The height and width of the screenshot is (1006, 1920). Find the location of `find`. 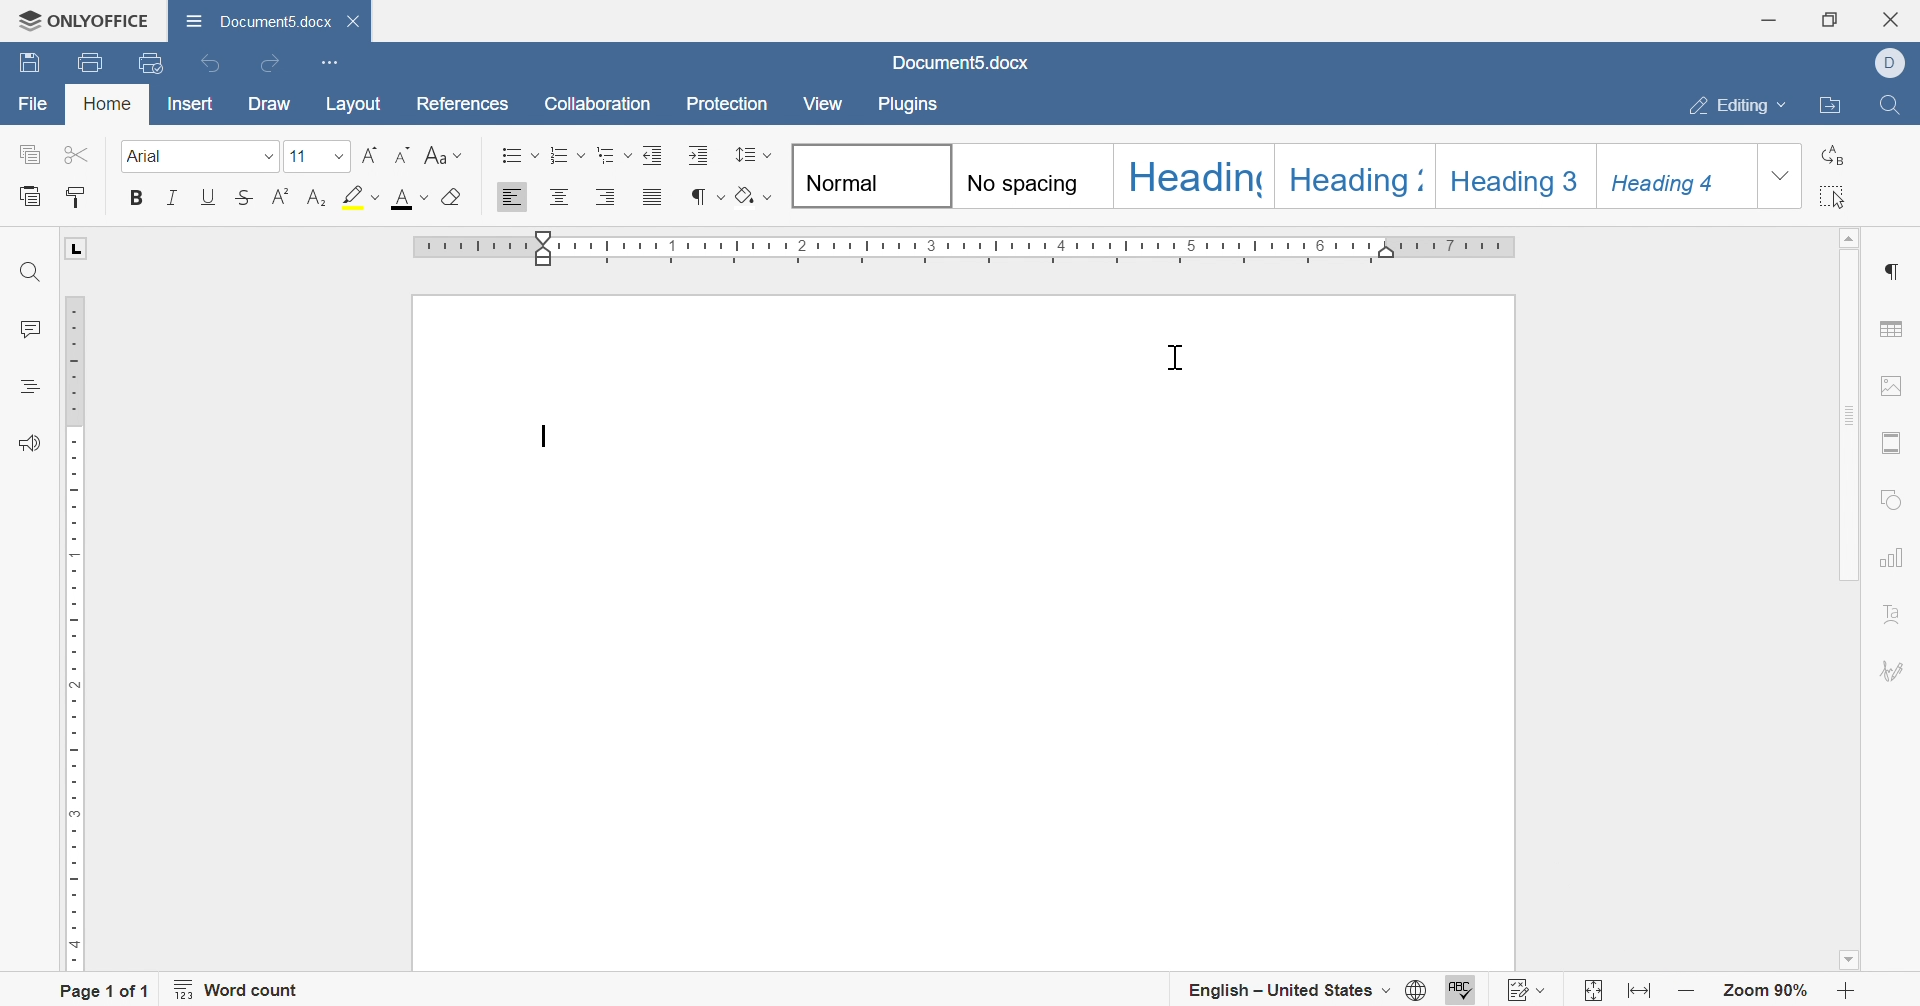

find is located at coordinates (34, 271).